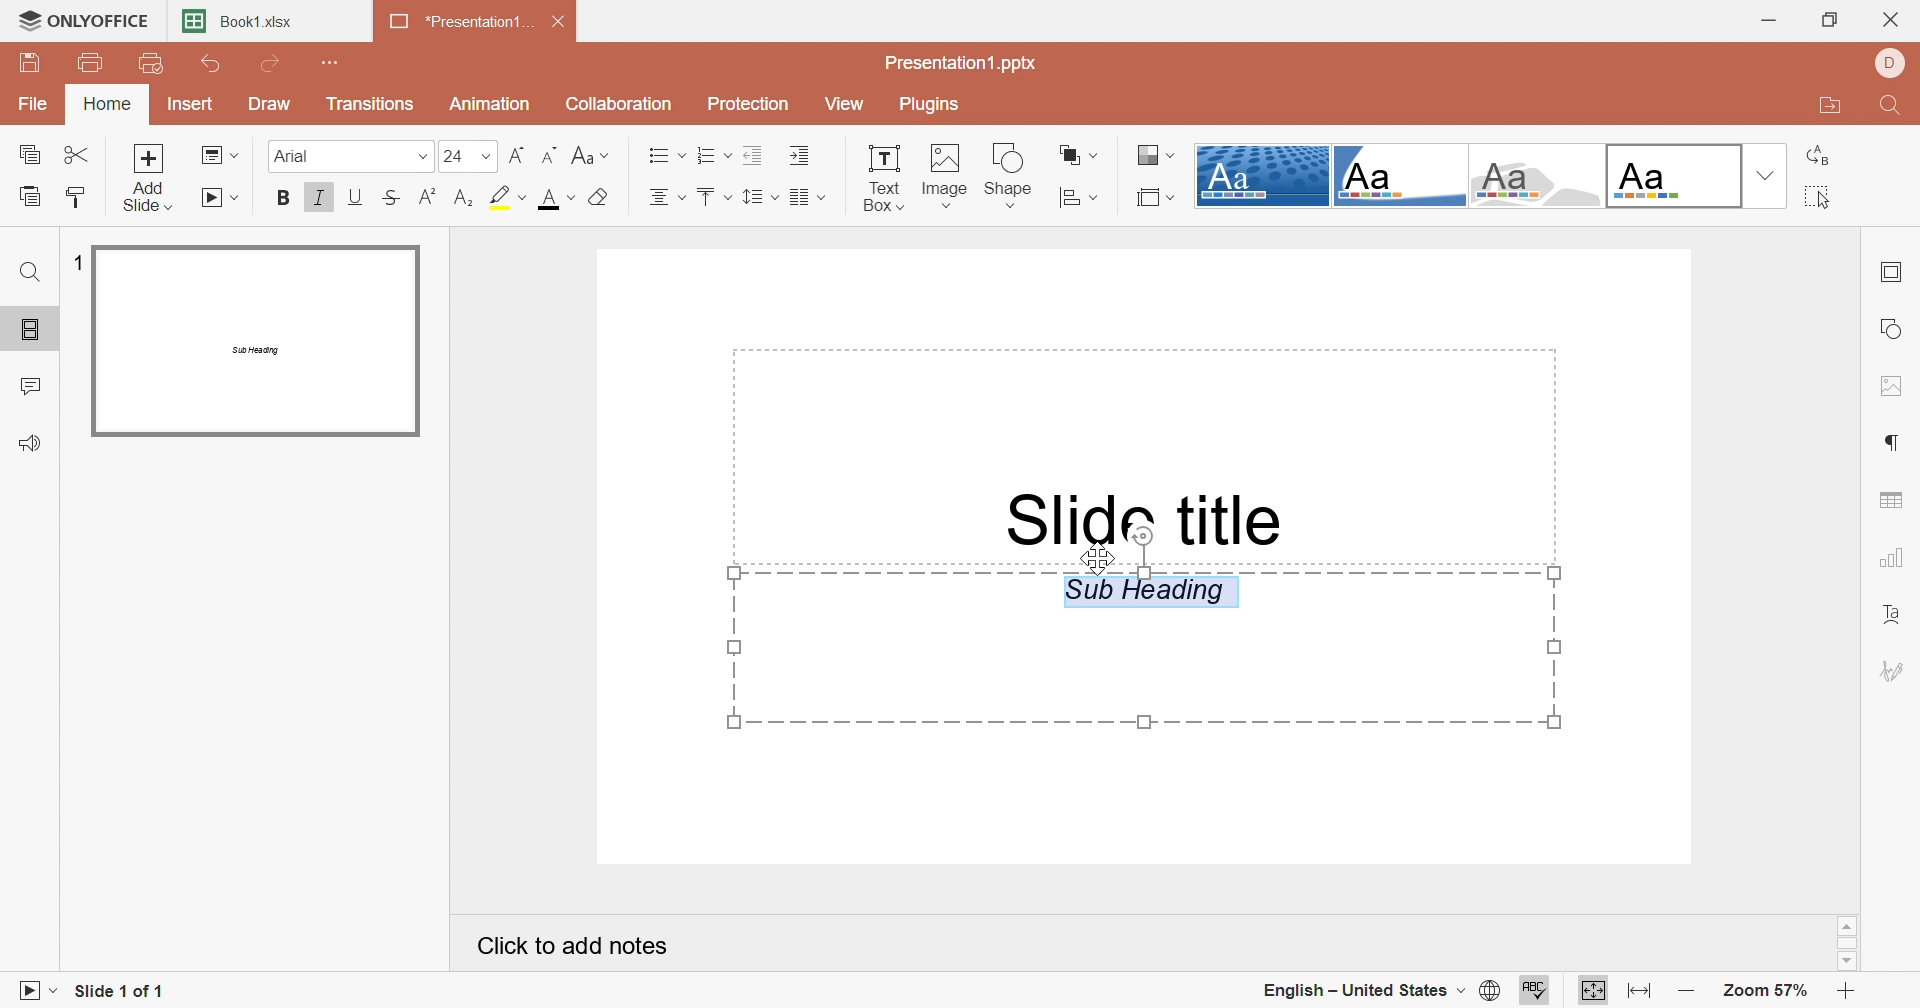 Image resolution: width=1920 pixels, height=1008 pixels. I want to click on Scroll Bar, so click(1846, 941).